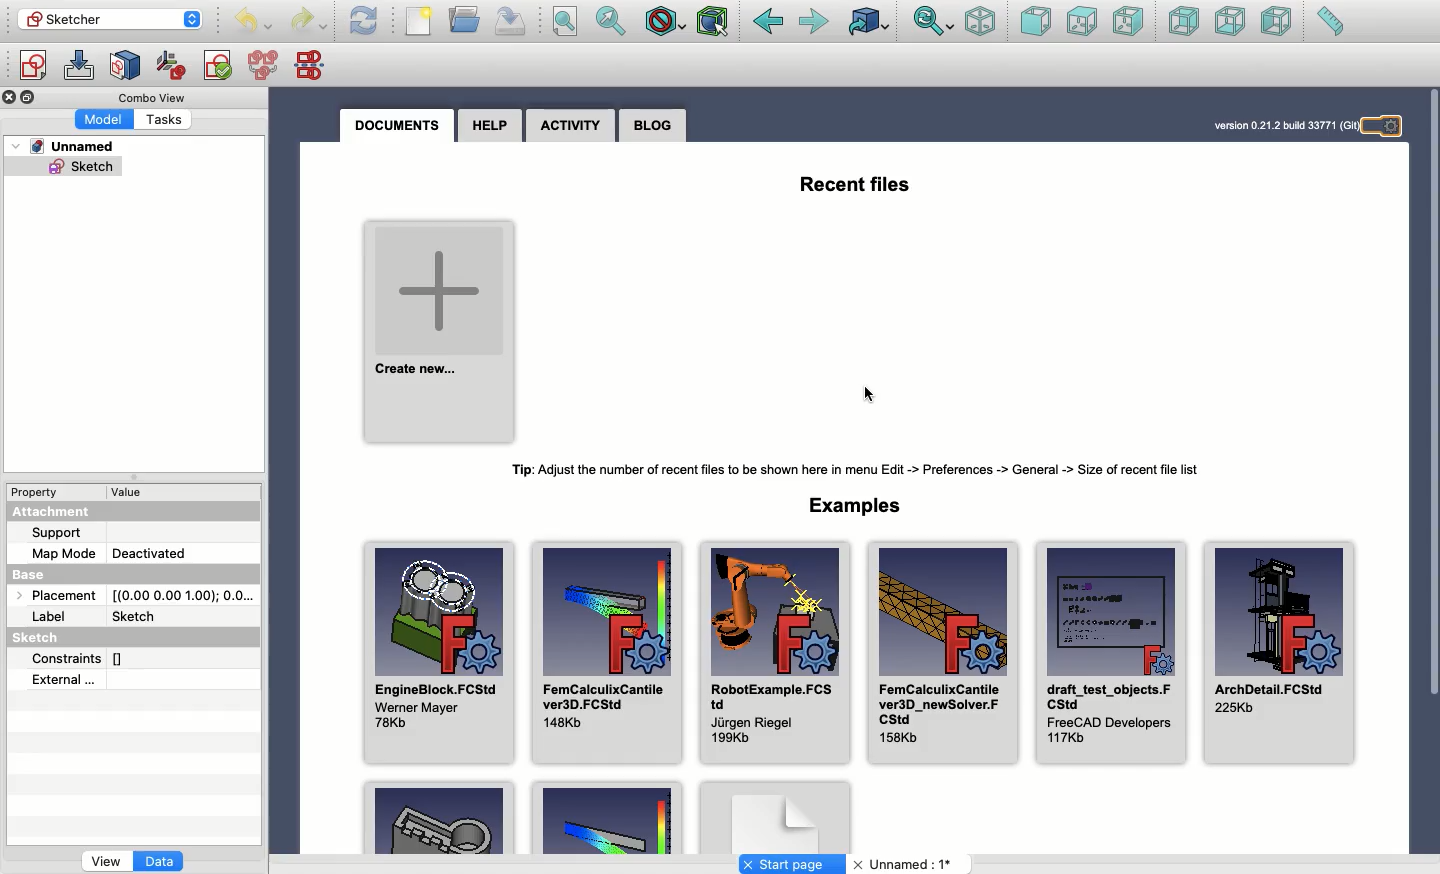  Describe the element at coordinates (313, 66) in the screenshot. I see `Mirror sketch` at that location.